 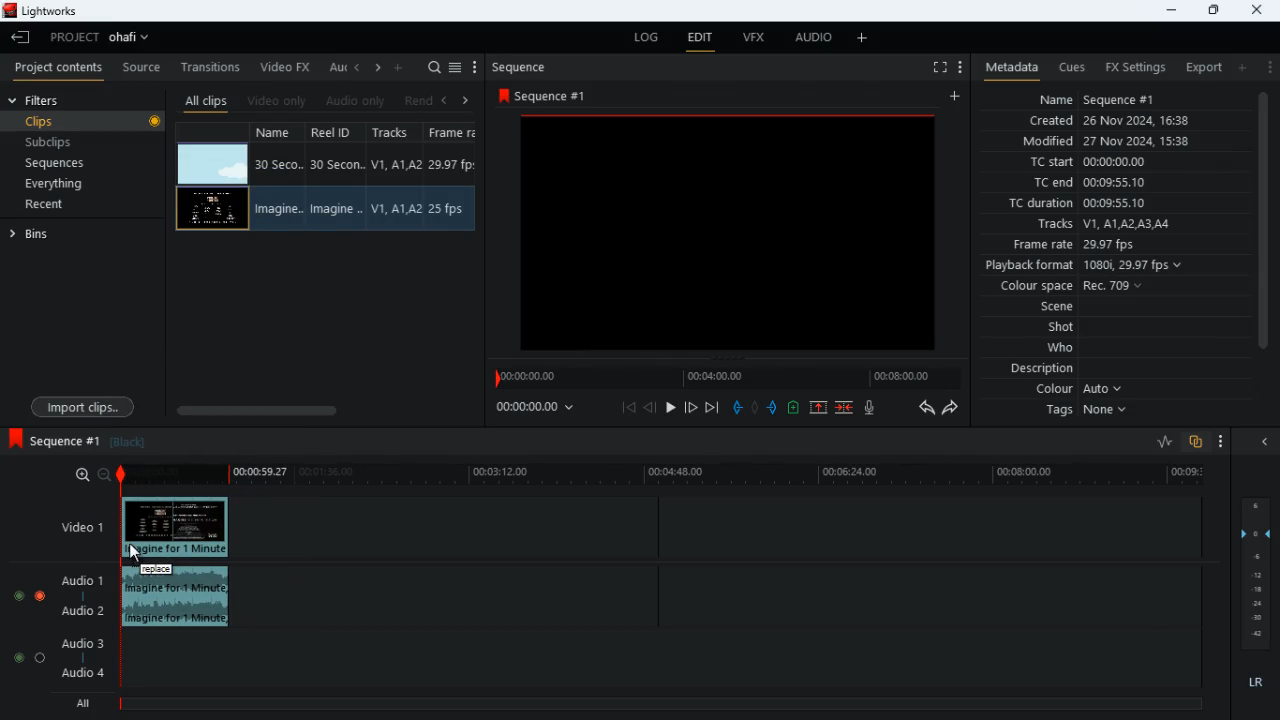 I want to click on colour, so click(x=1070, y=389).